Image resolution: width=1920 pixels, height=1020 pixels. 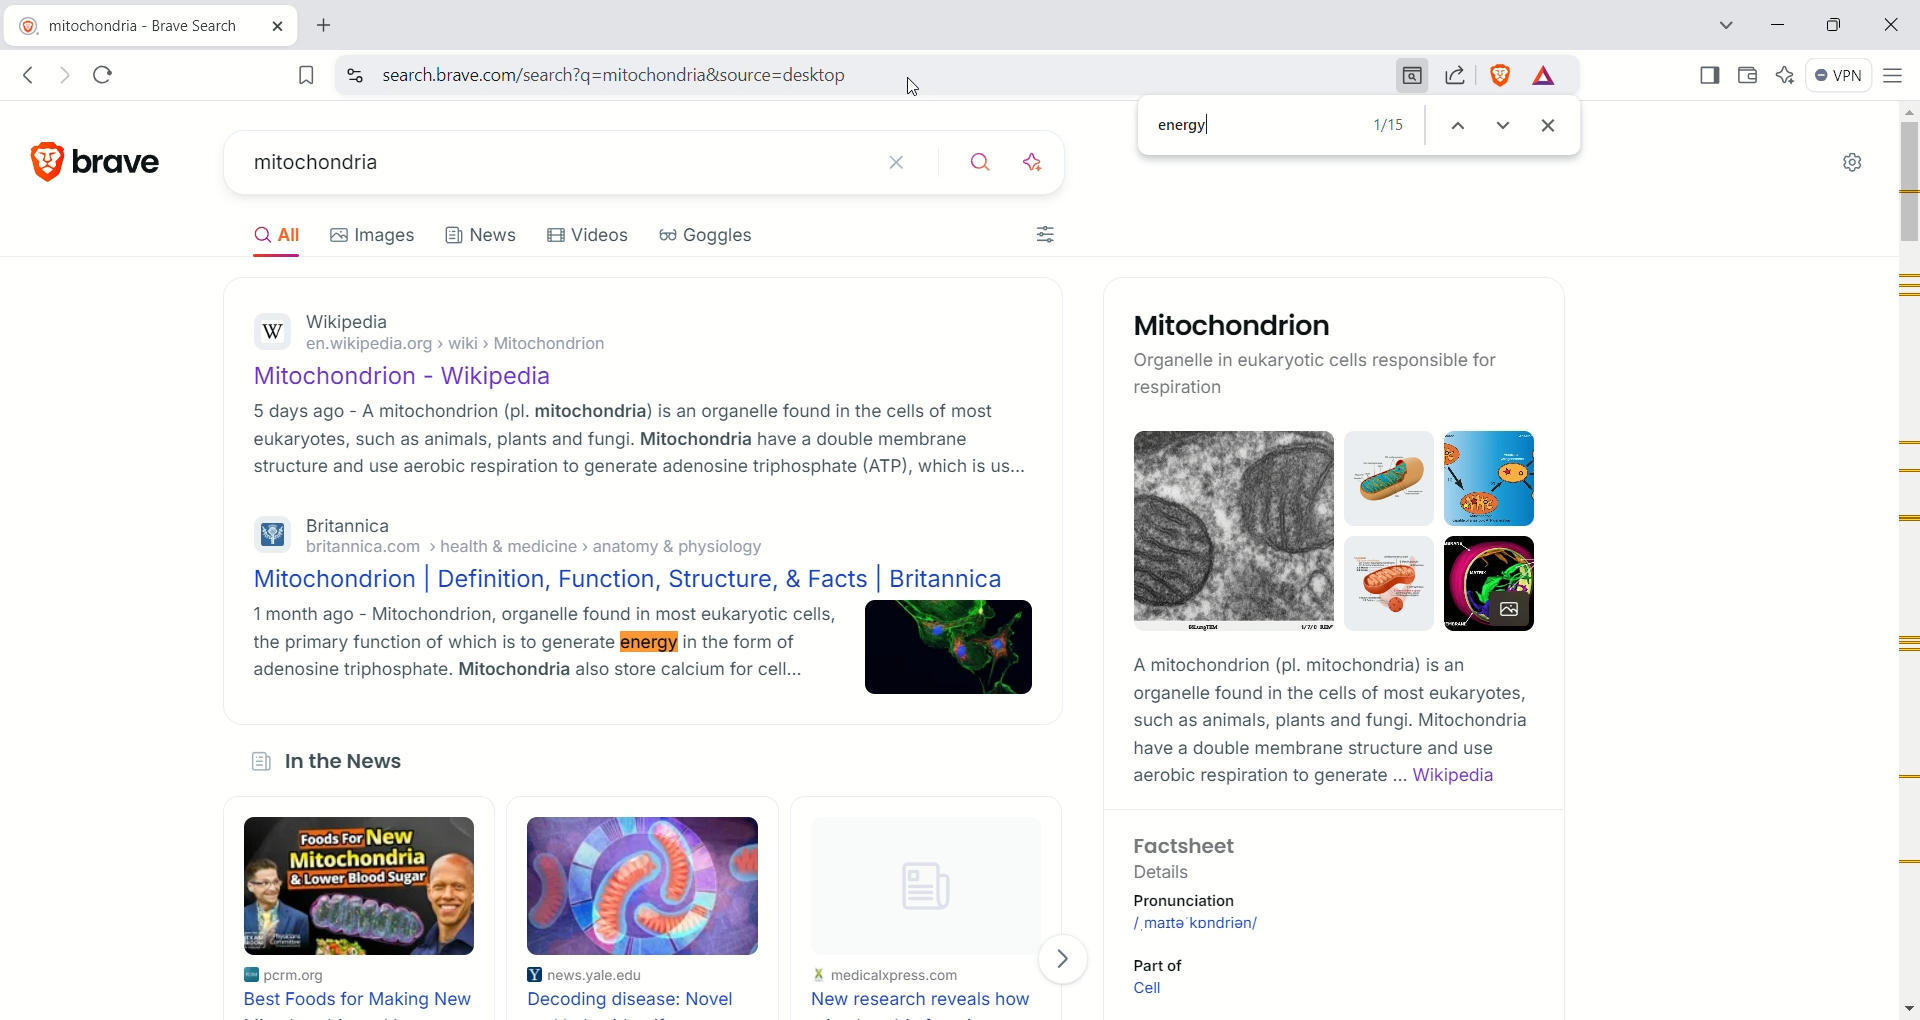 I want to click on settings, so click(x=1851, y=163).